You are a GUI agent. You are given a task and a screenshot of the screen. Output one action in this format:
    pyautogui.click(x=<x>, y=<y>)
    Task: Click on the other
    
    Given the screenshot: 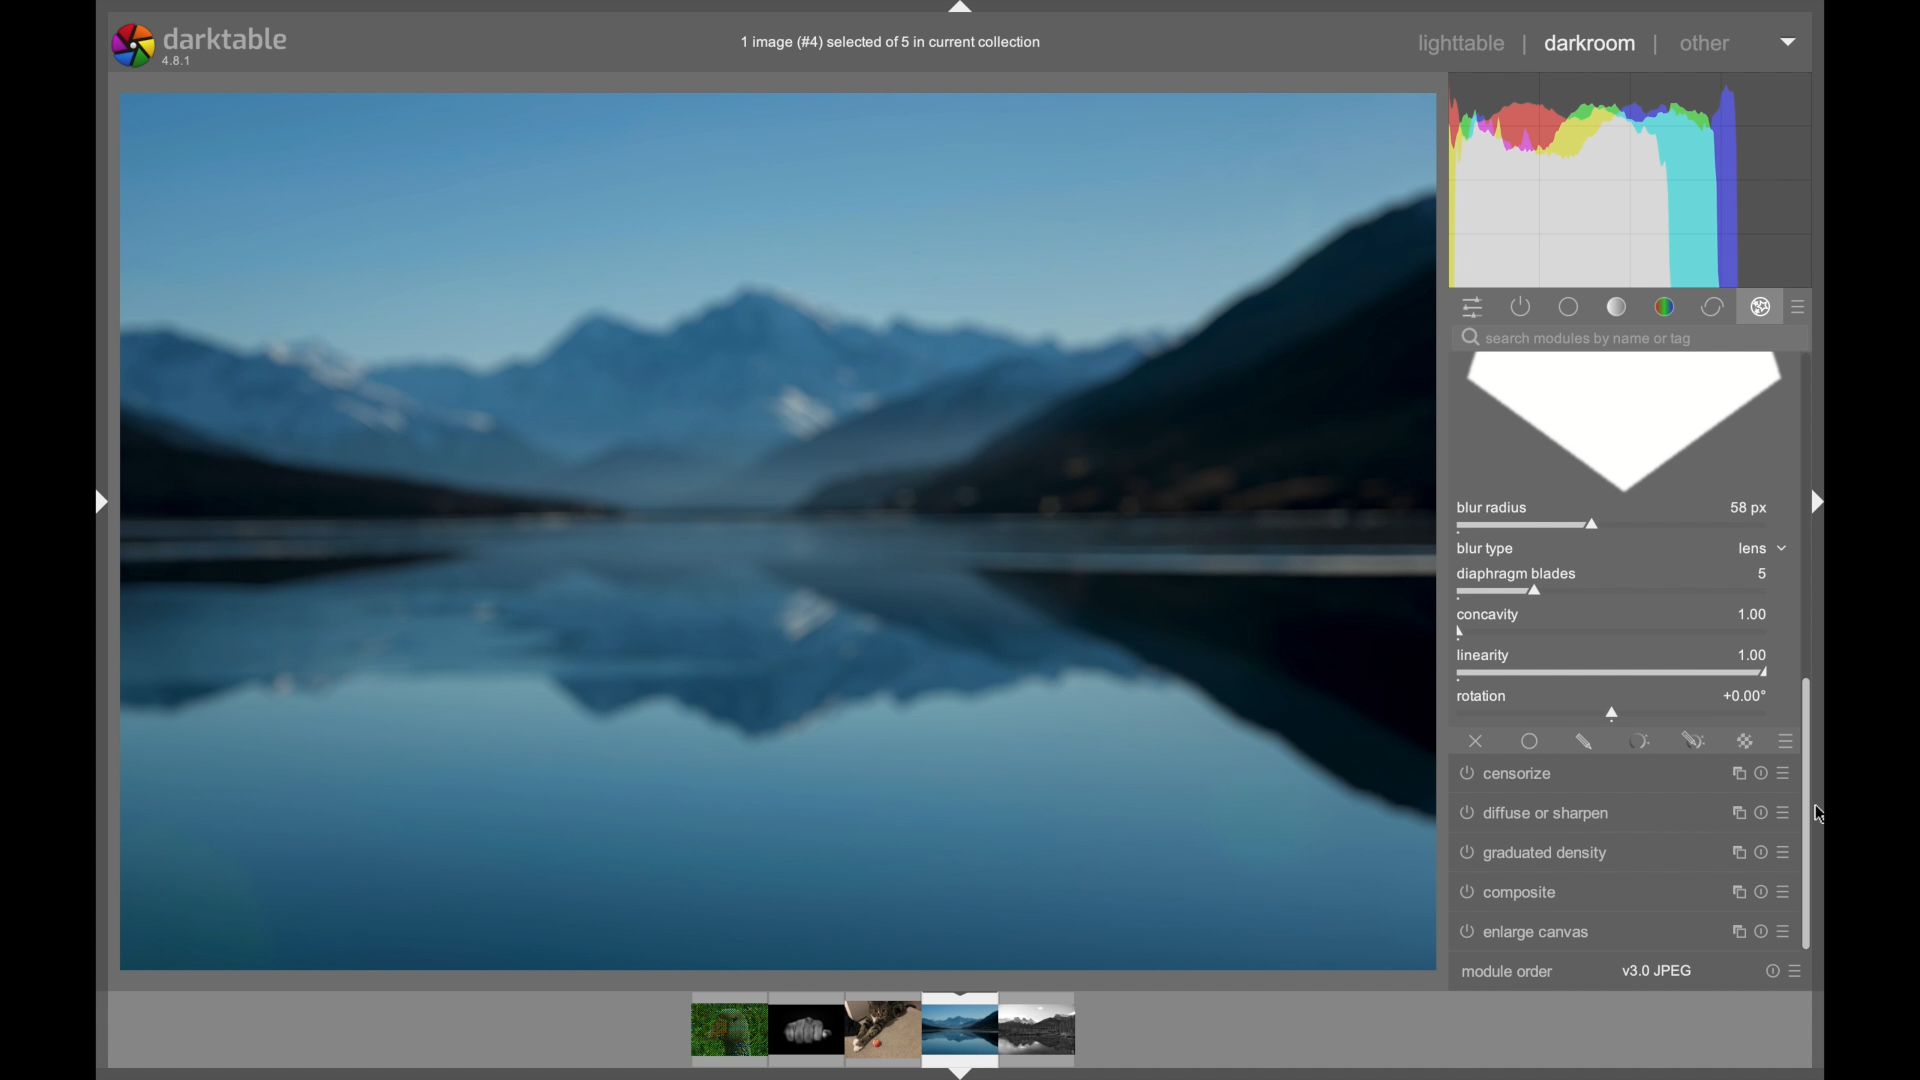 What is the action you would take?
    pyautogui.click(x=1705, y=44)
    